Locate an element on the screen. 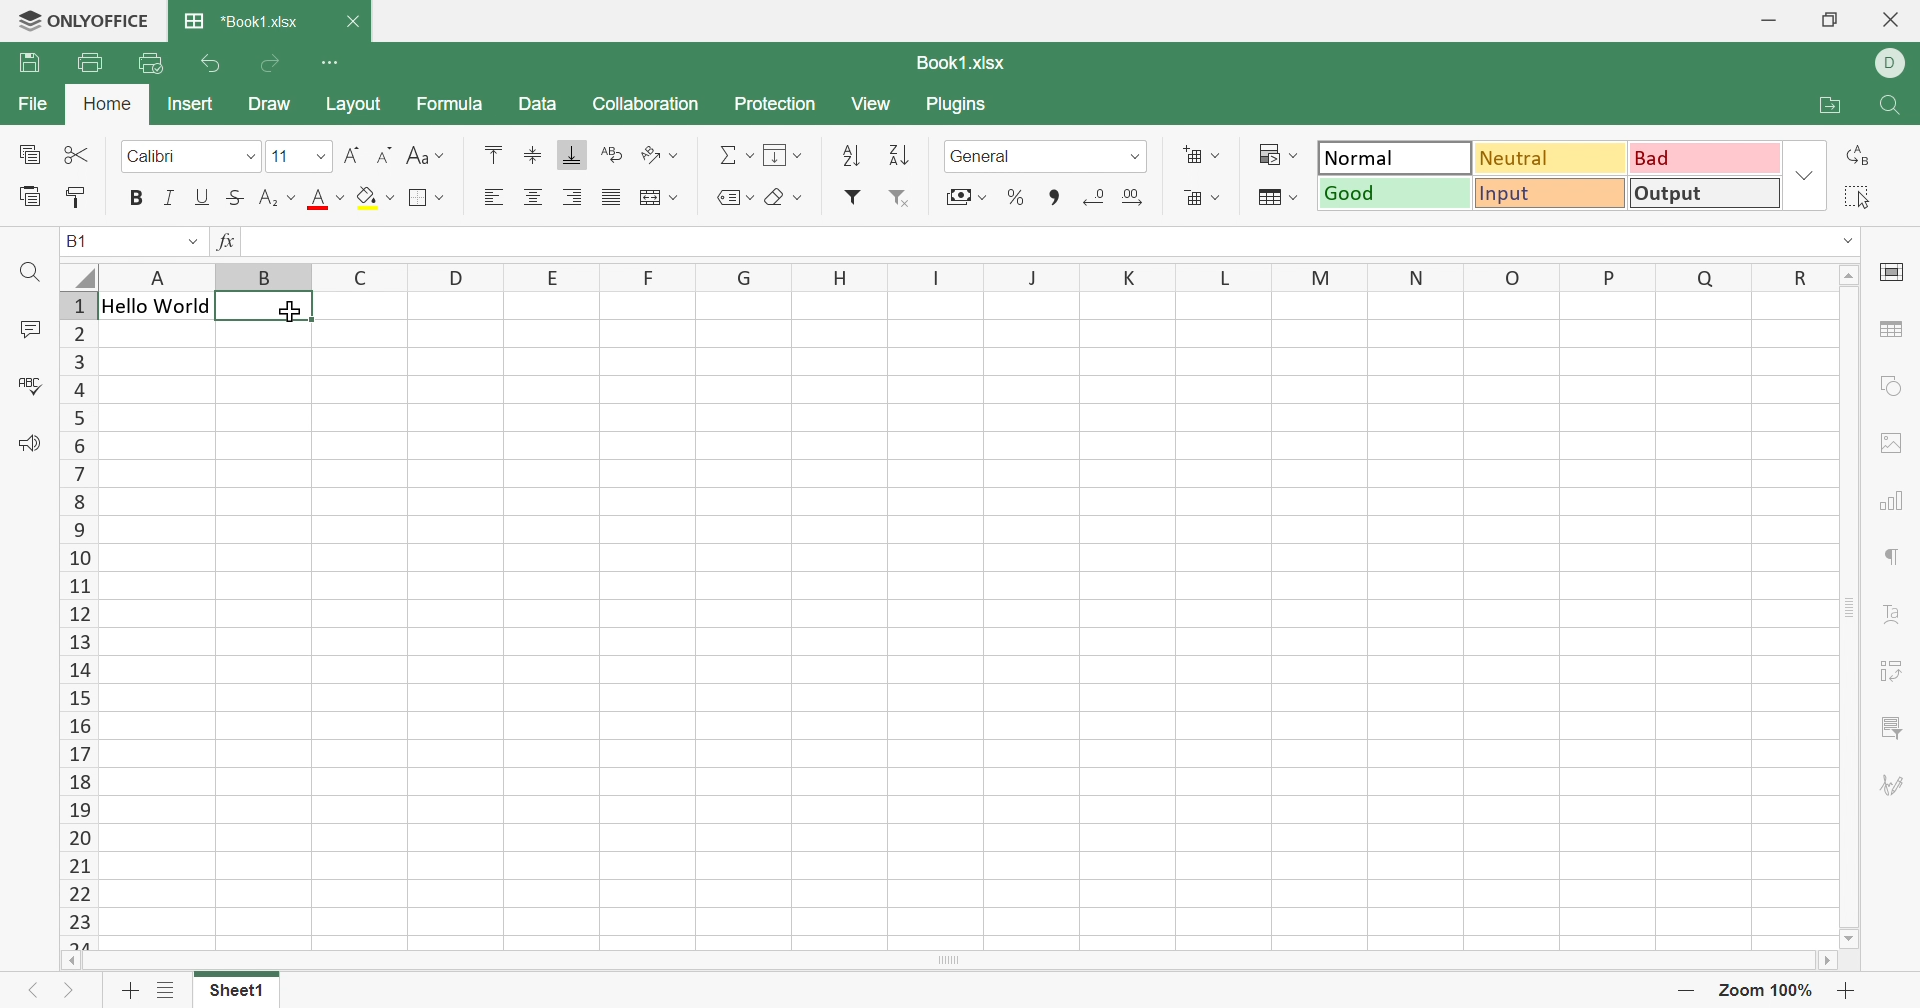 This screenshot has width=1920, height=1008. Draw is located at coordinates (263, 104).